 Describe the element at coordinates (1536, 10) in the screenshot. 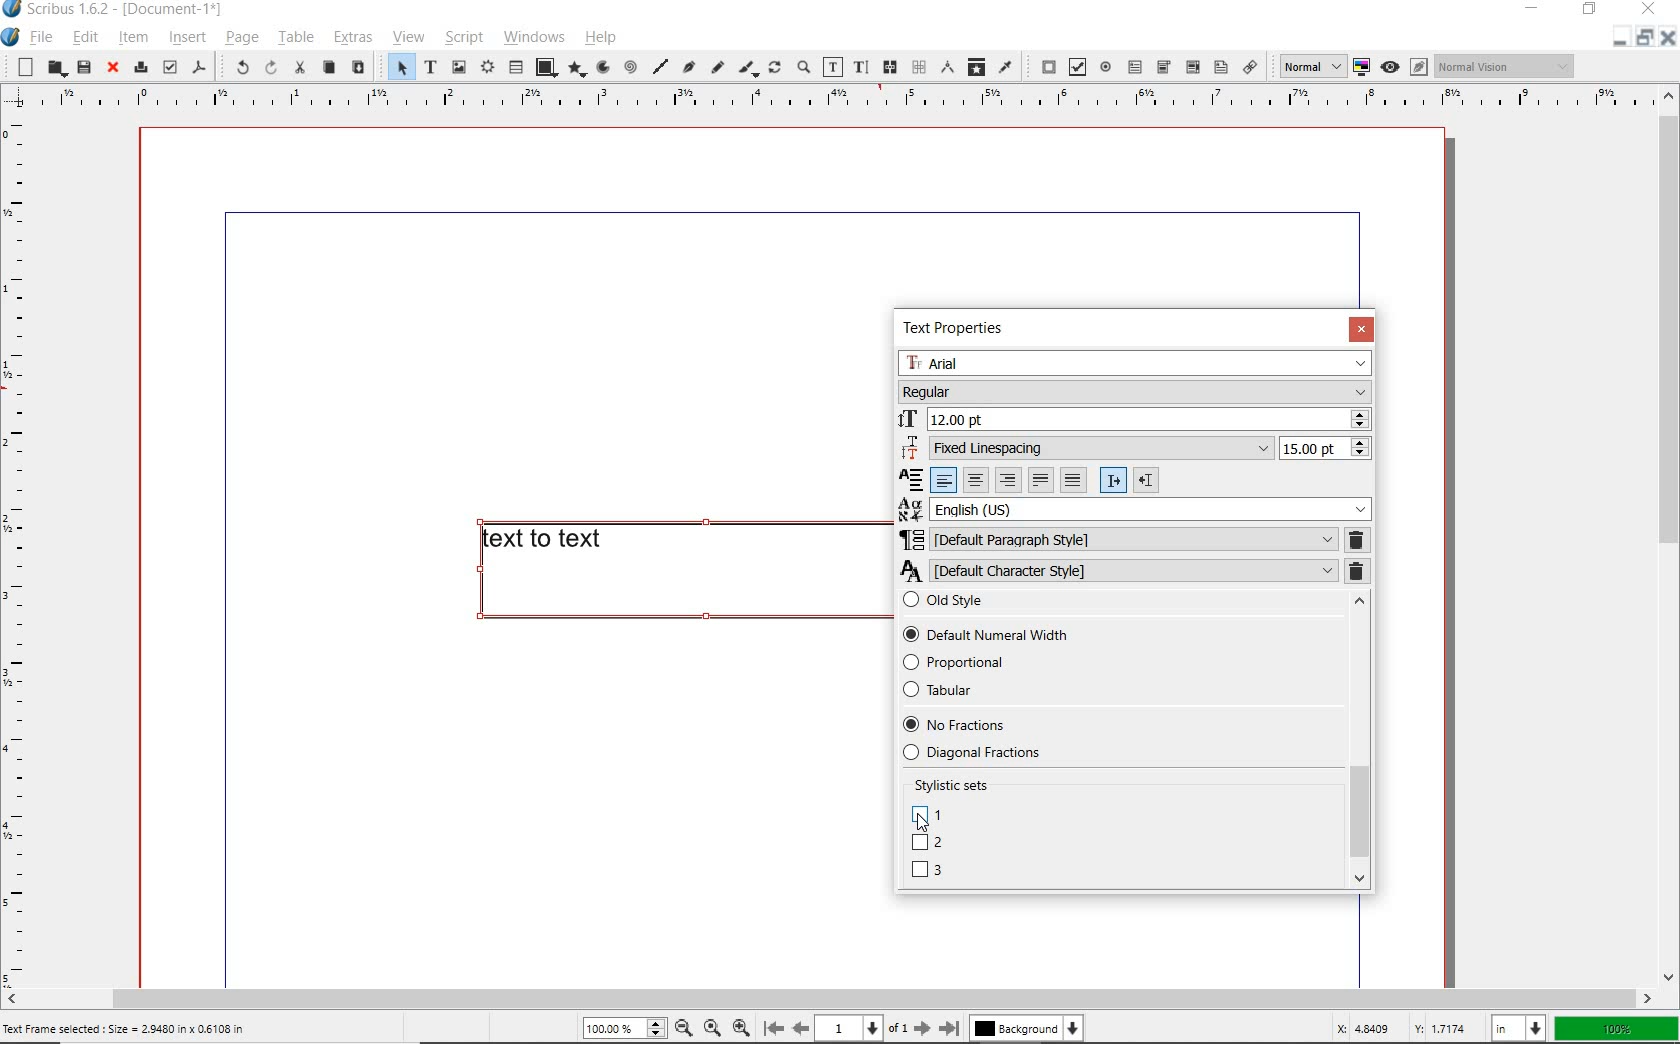

I see `minimize` at that location.